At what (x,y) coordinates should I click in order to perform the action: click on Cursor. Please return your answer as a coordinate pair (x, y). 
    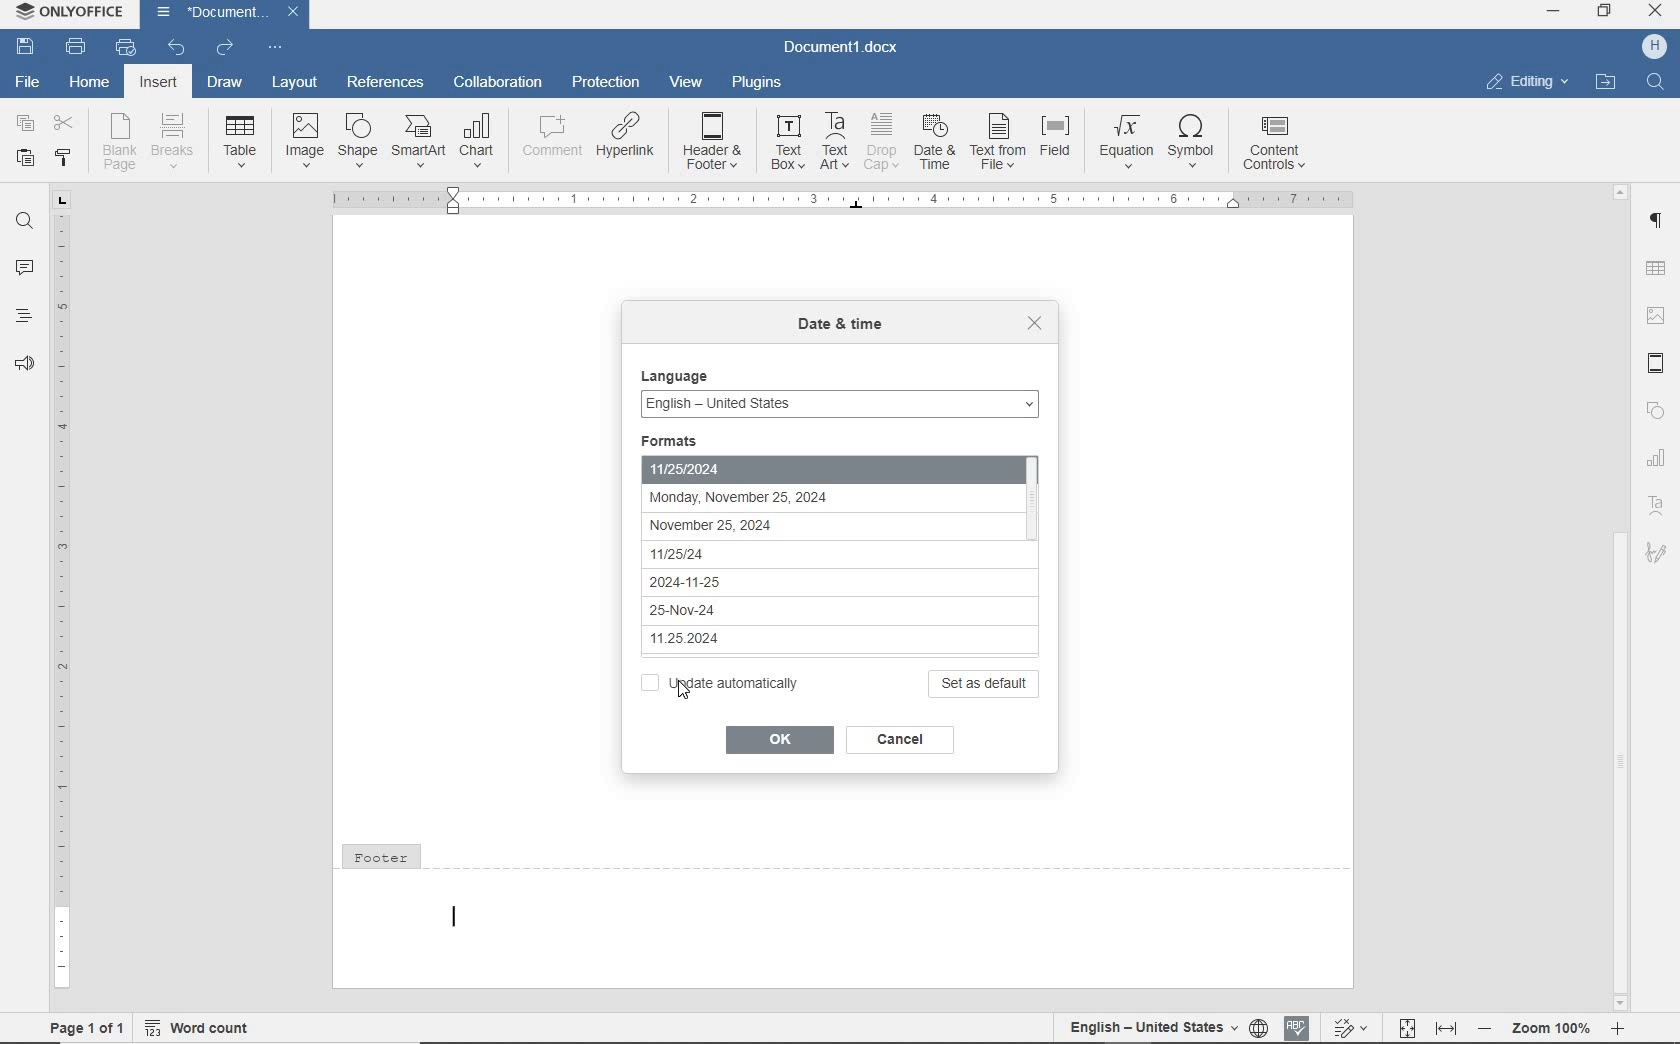
    Looking at the image, I should click on (671, 690).